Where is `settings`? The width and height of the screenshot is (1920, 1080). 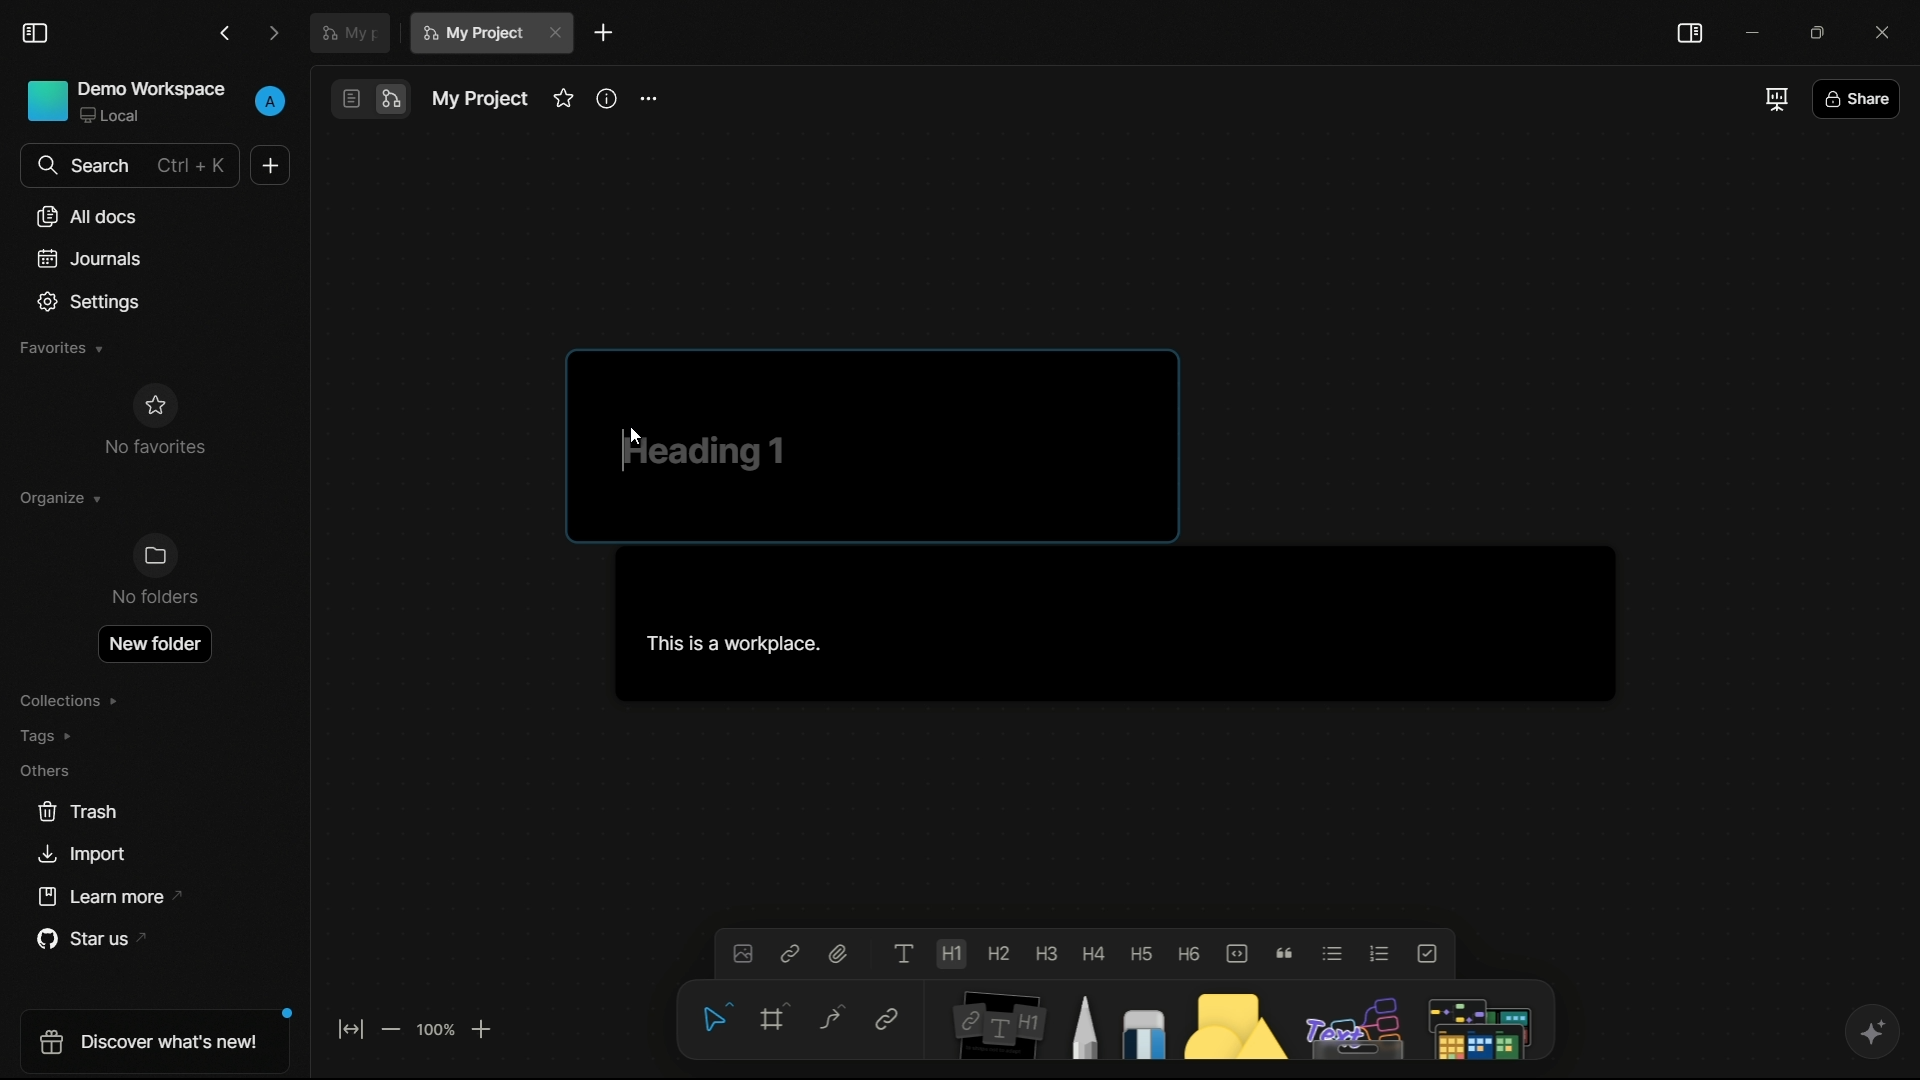 settings is located at coordinates (87, 303).